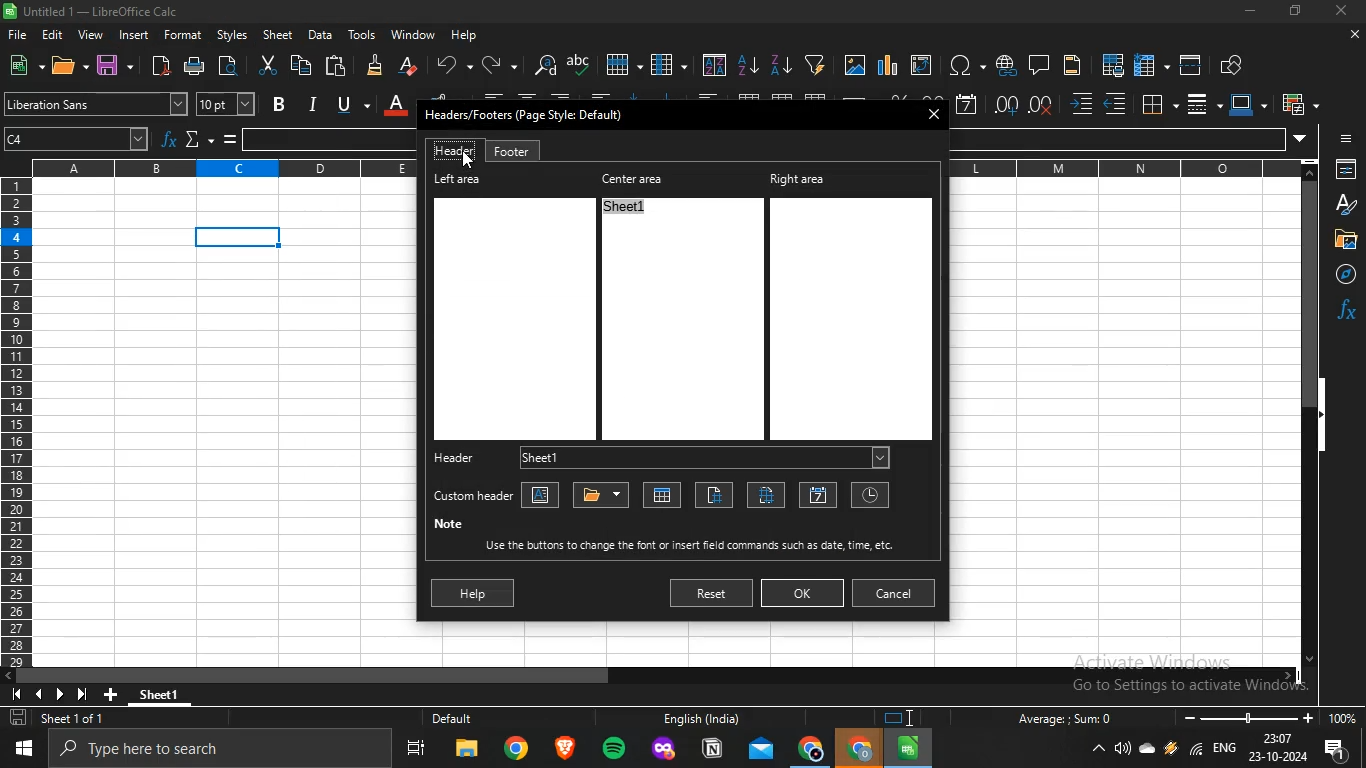 Image resolution: width=1366 pixels, height=768 pixels. What do you see at coordinates (767, 495) in the screenshot?
I see `pages` at bounding box center [767, 495].